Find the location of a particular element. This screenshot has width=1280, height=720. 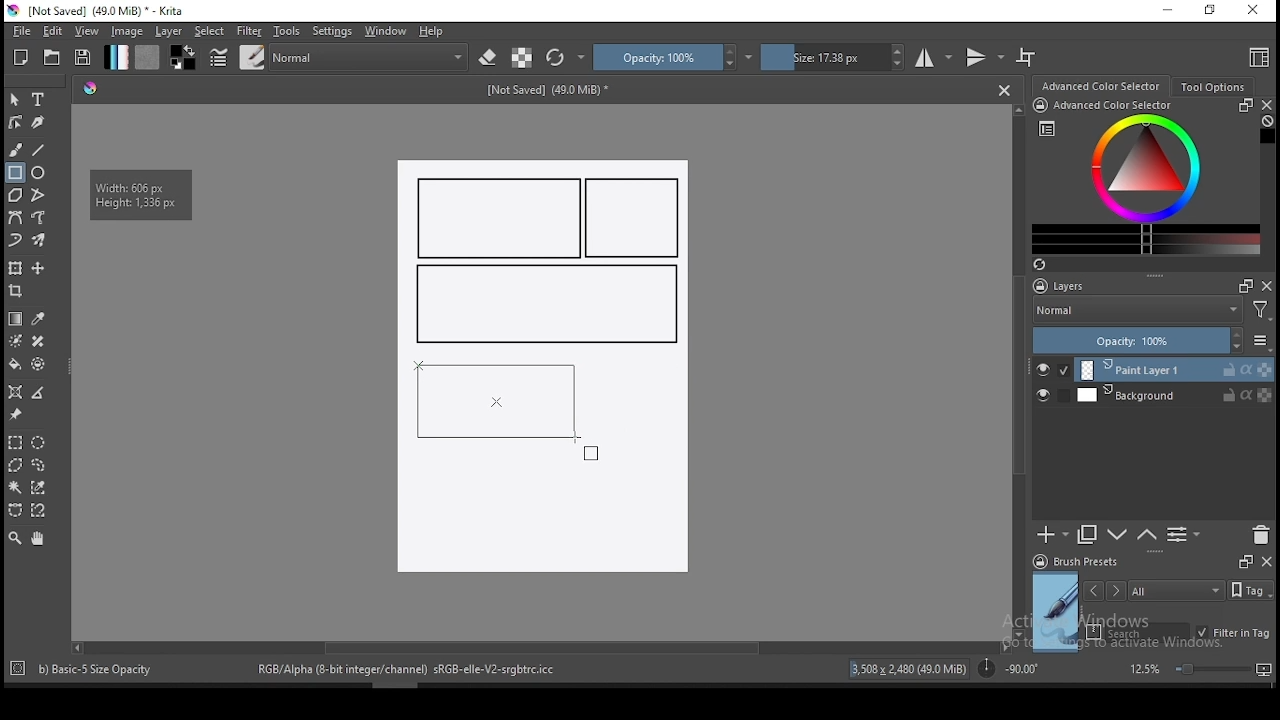

Image is located at coordinates (541, 515).